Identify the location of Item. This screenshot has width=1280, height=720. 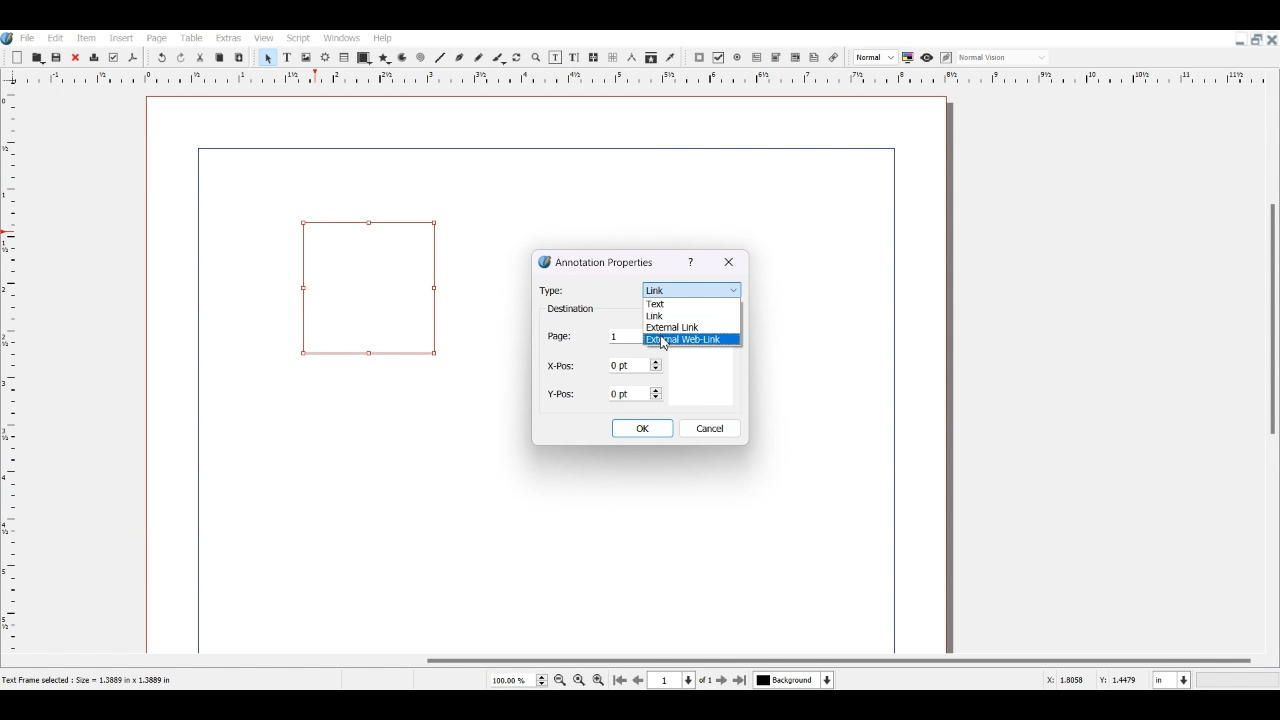
(84, 38).